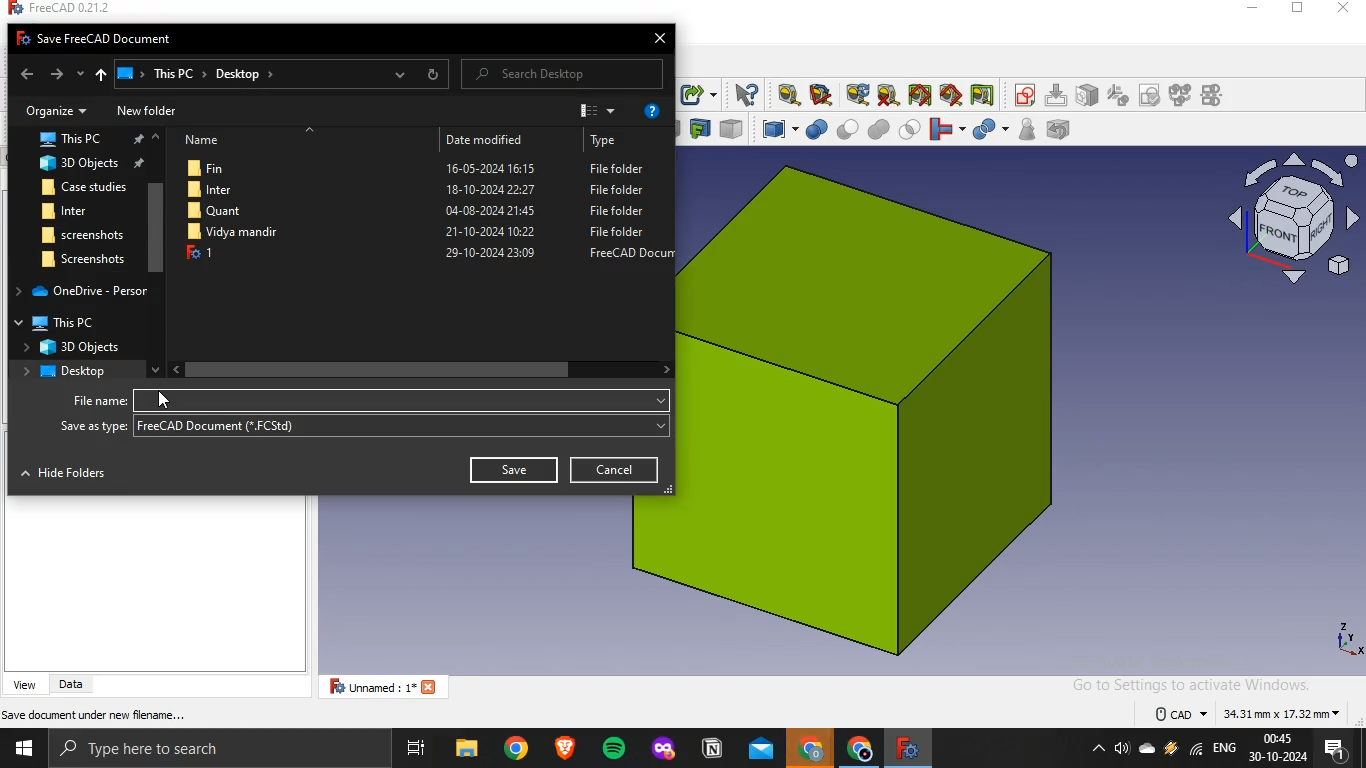 The image size is (1366, 768). I want to click on compound tools, so click(777, 128).